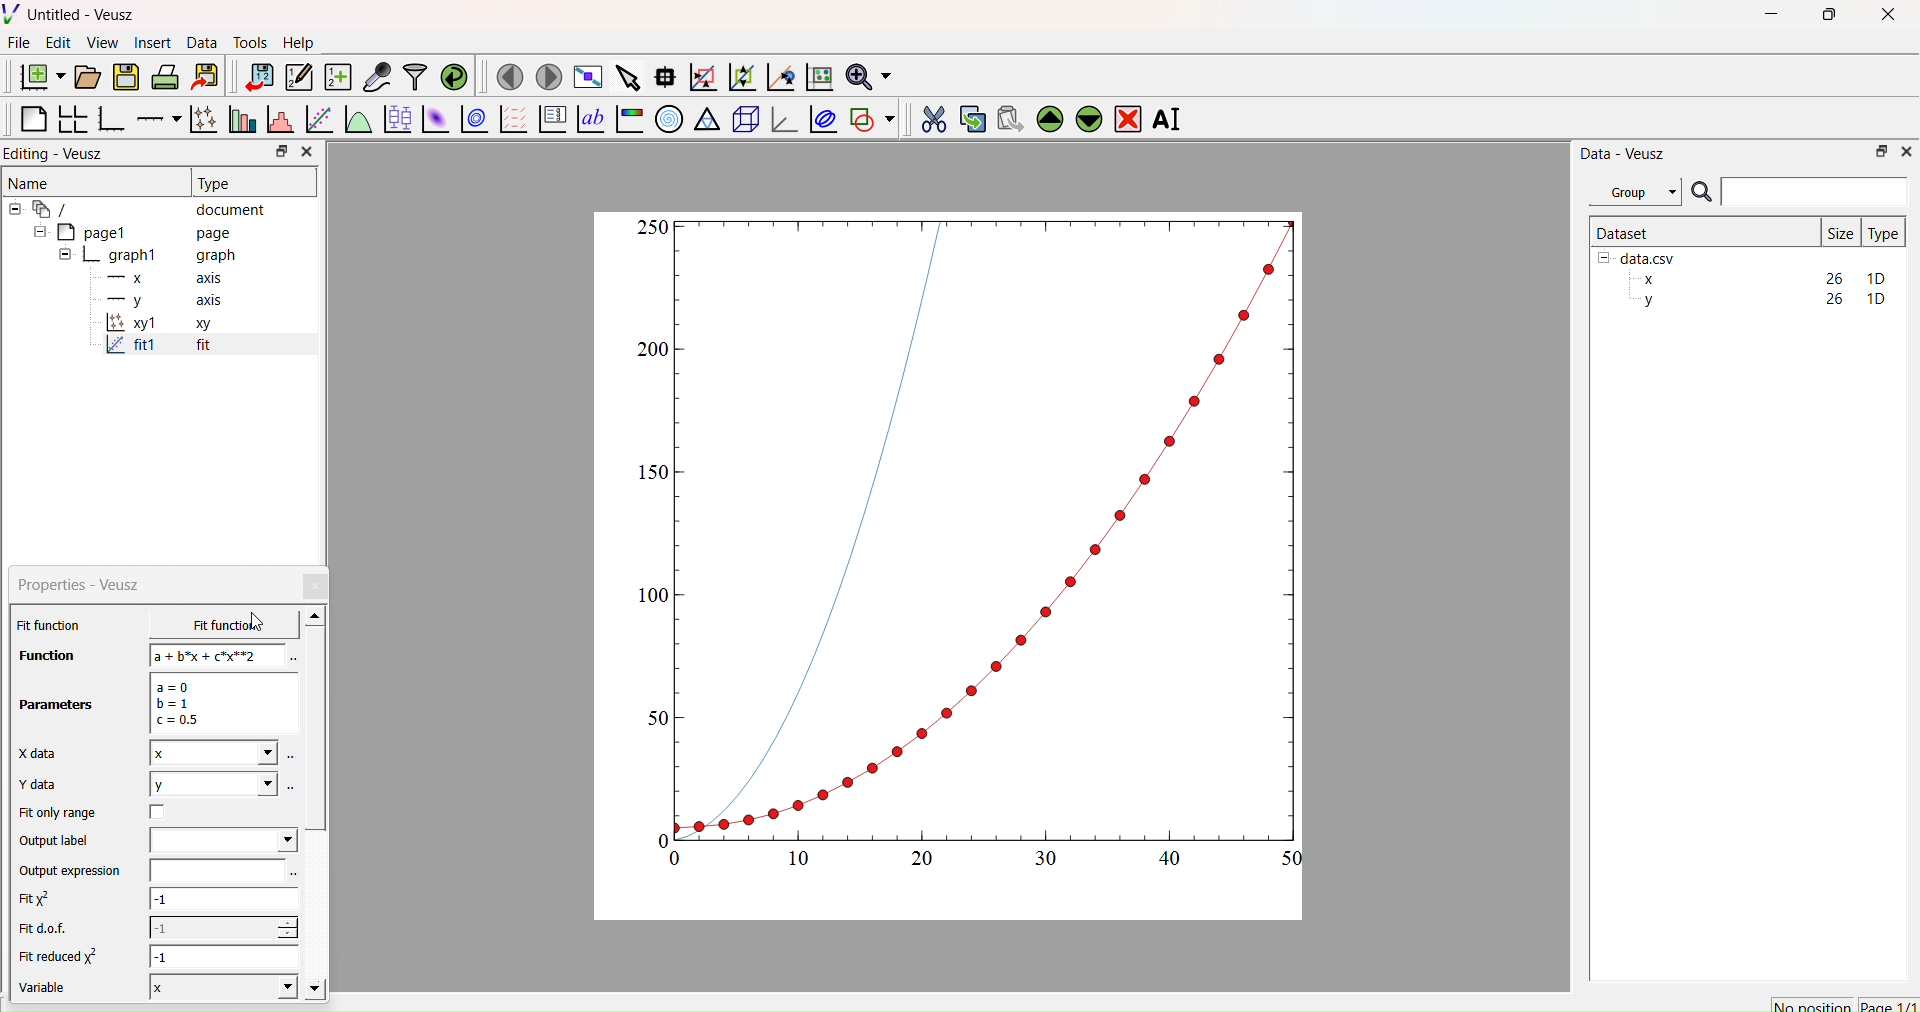 The width and height of the screenshot is (1920, 1012). What do you see at coordinates (296, 42) in the screenshot?
I see `Help` at bounding box center [296, 42].